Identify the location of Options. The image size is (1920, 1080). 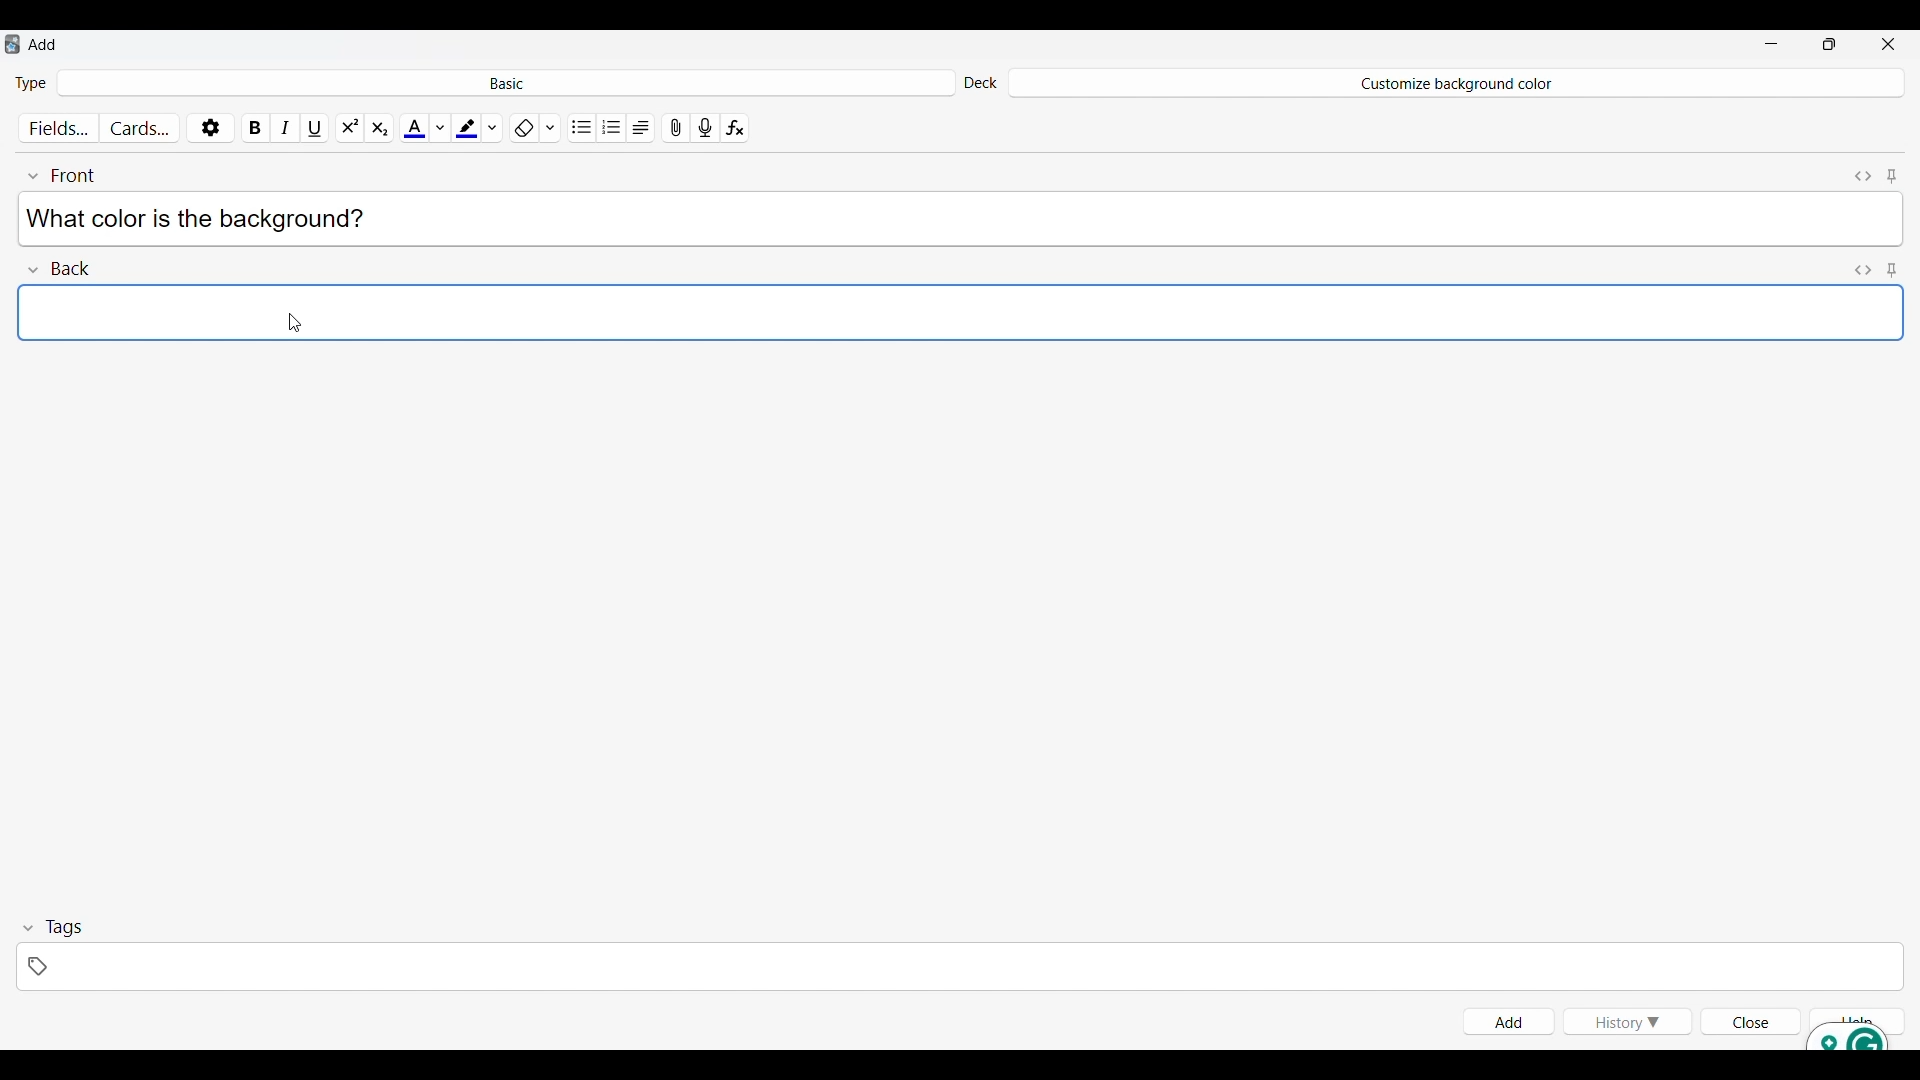
(210, 124).